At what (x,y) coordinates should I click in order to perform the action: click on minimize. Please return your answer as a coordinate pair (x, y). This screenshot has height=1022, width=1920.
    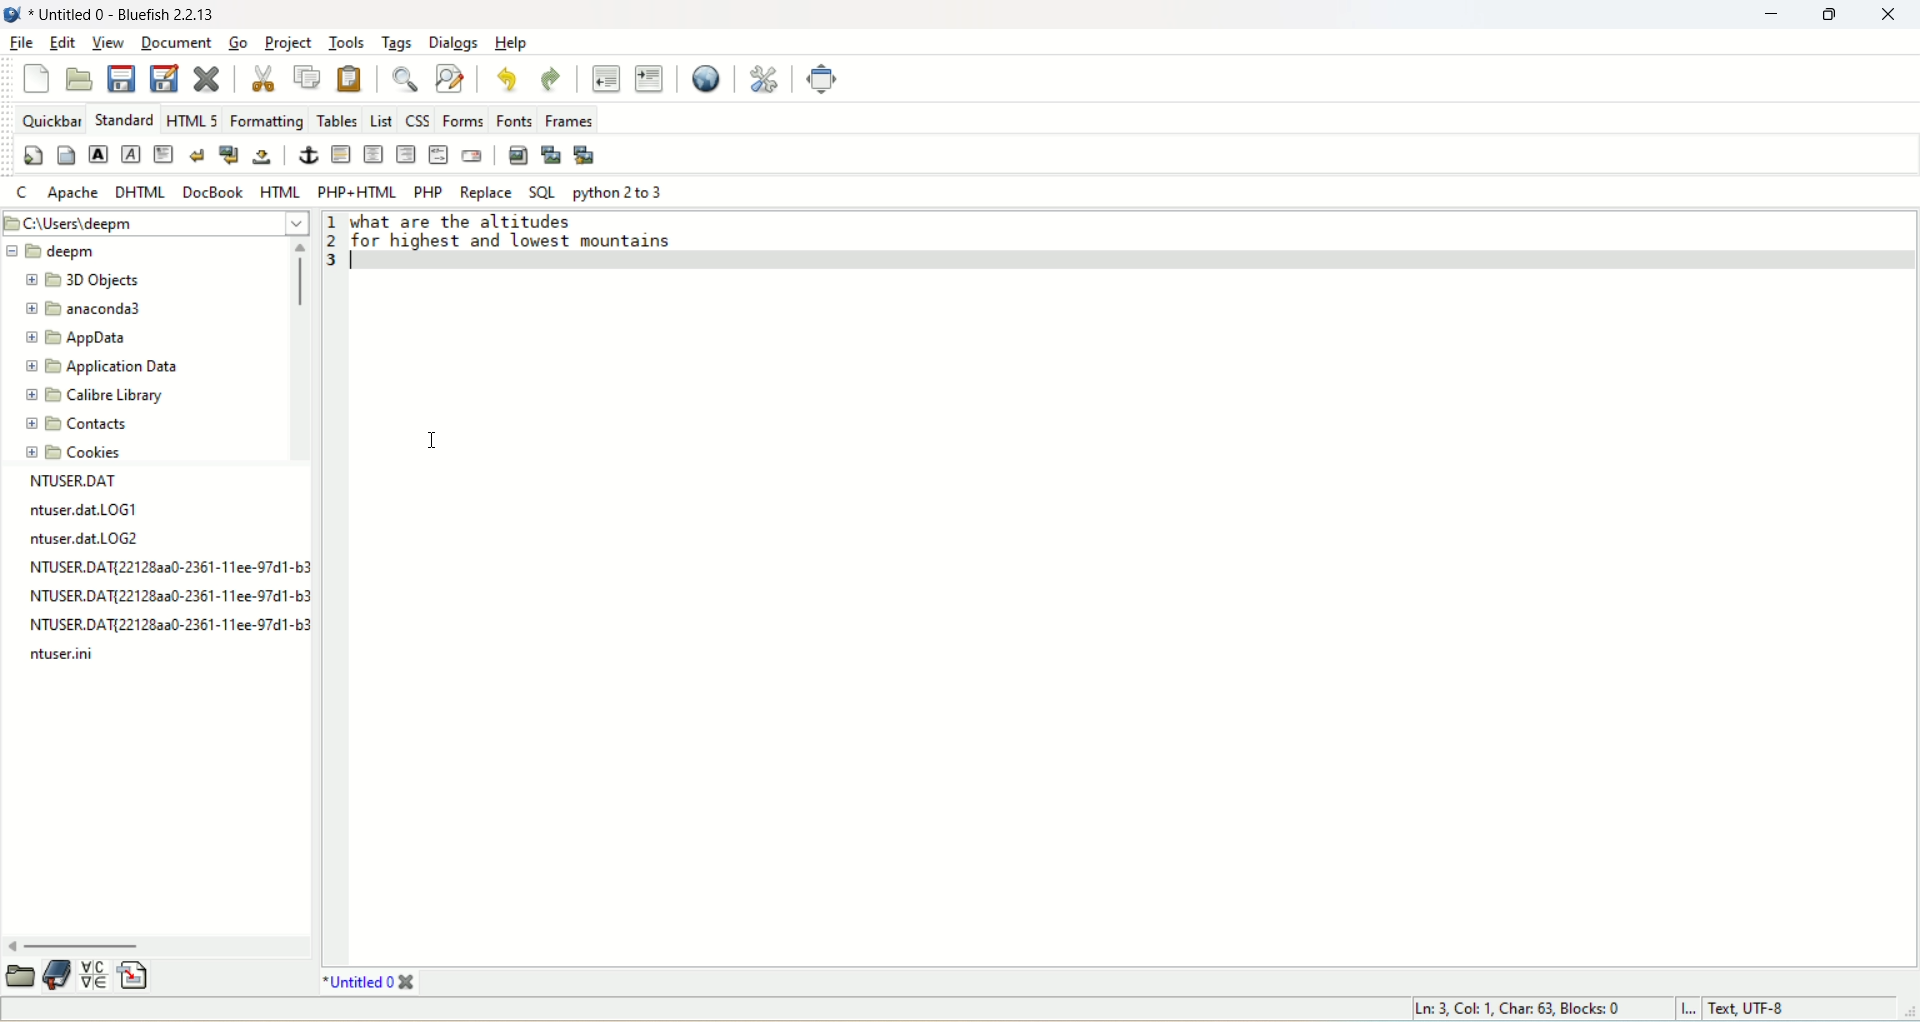
    Looking at the image, I should click on (1767, 17).